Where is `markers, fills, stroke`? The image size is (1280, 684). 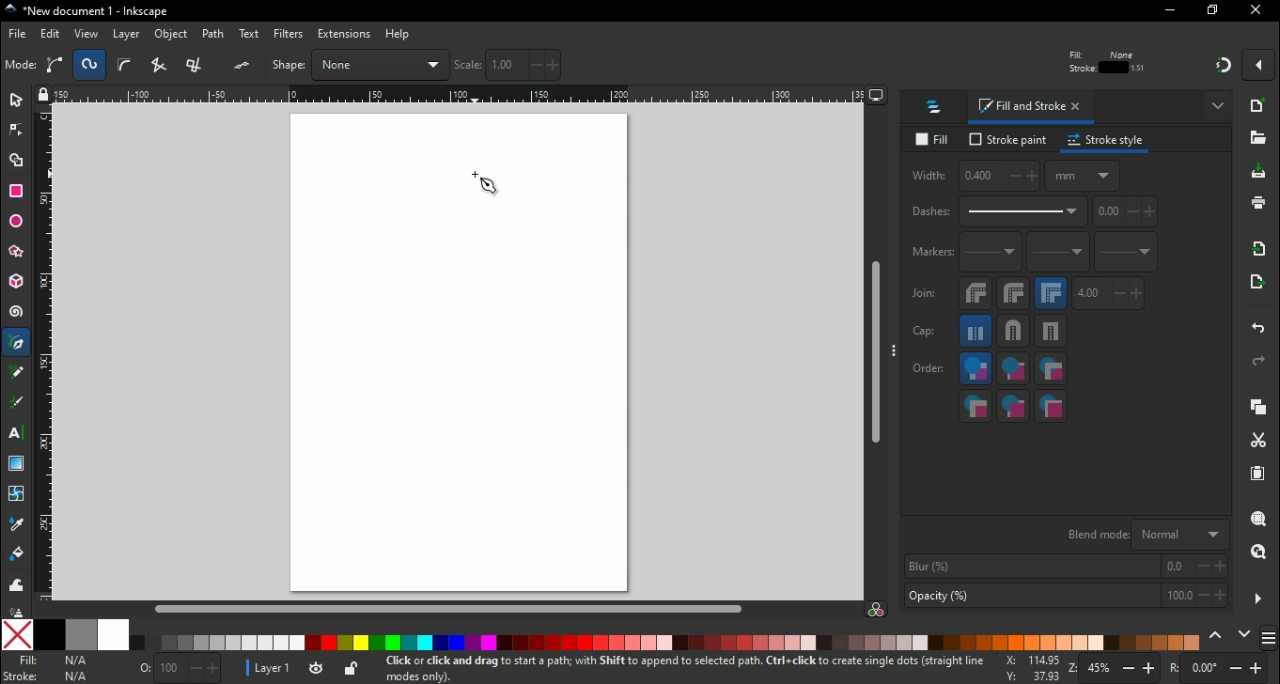 markers, fills, stroke is located at coordinates (976, 408).